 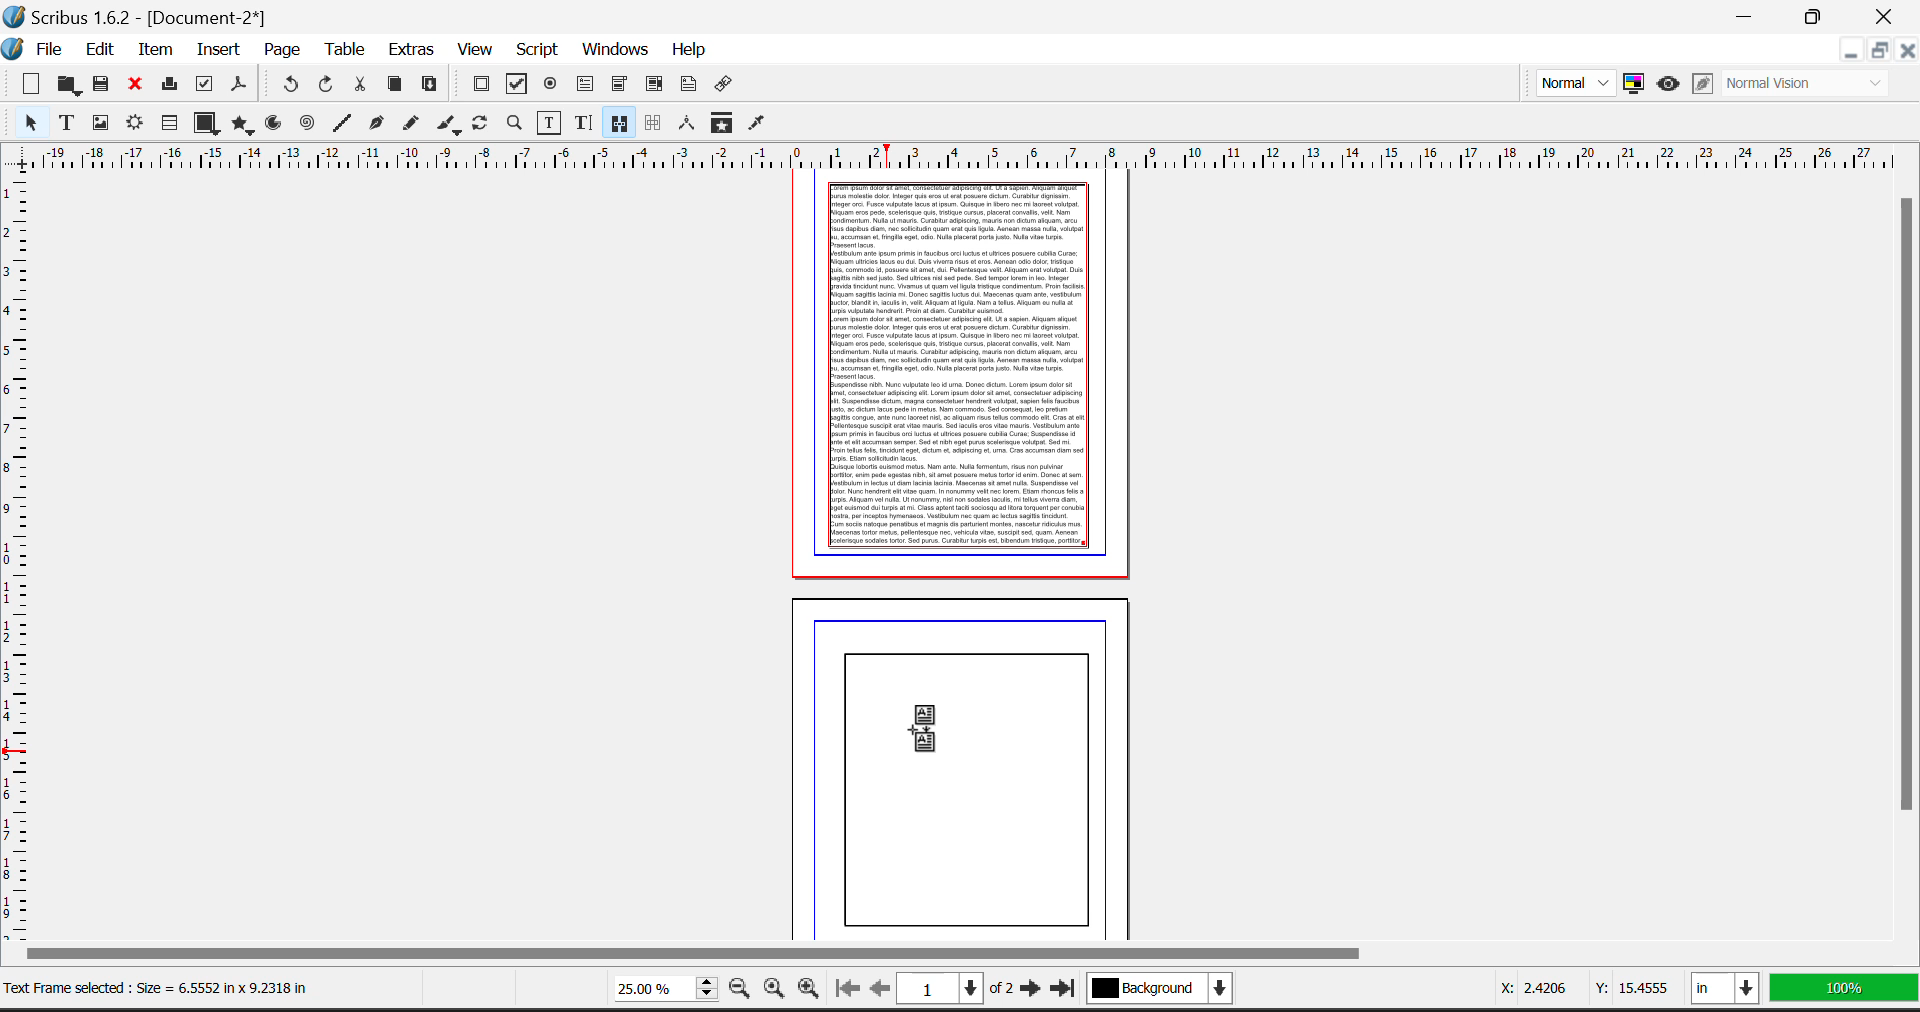 What do you see at coordinates (961, 990) in the screenshot?
I see `Page Navigation` at bounding box center [961, 990].